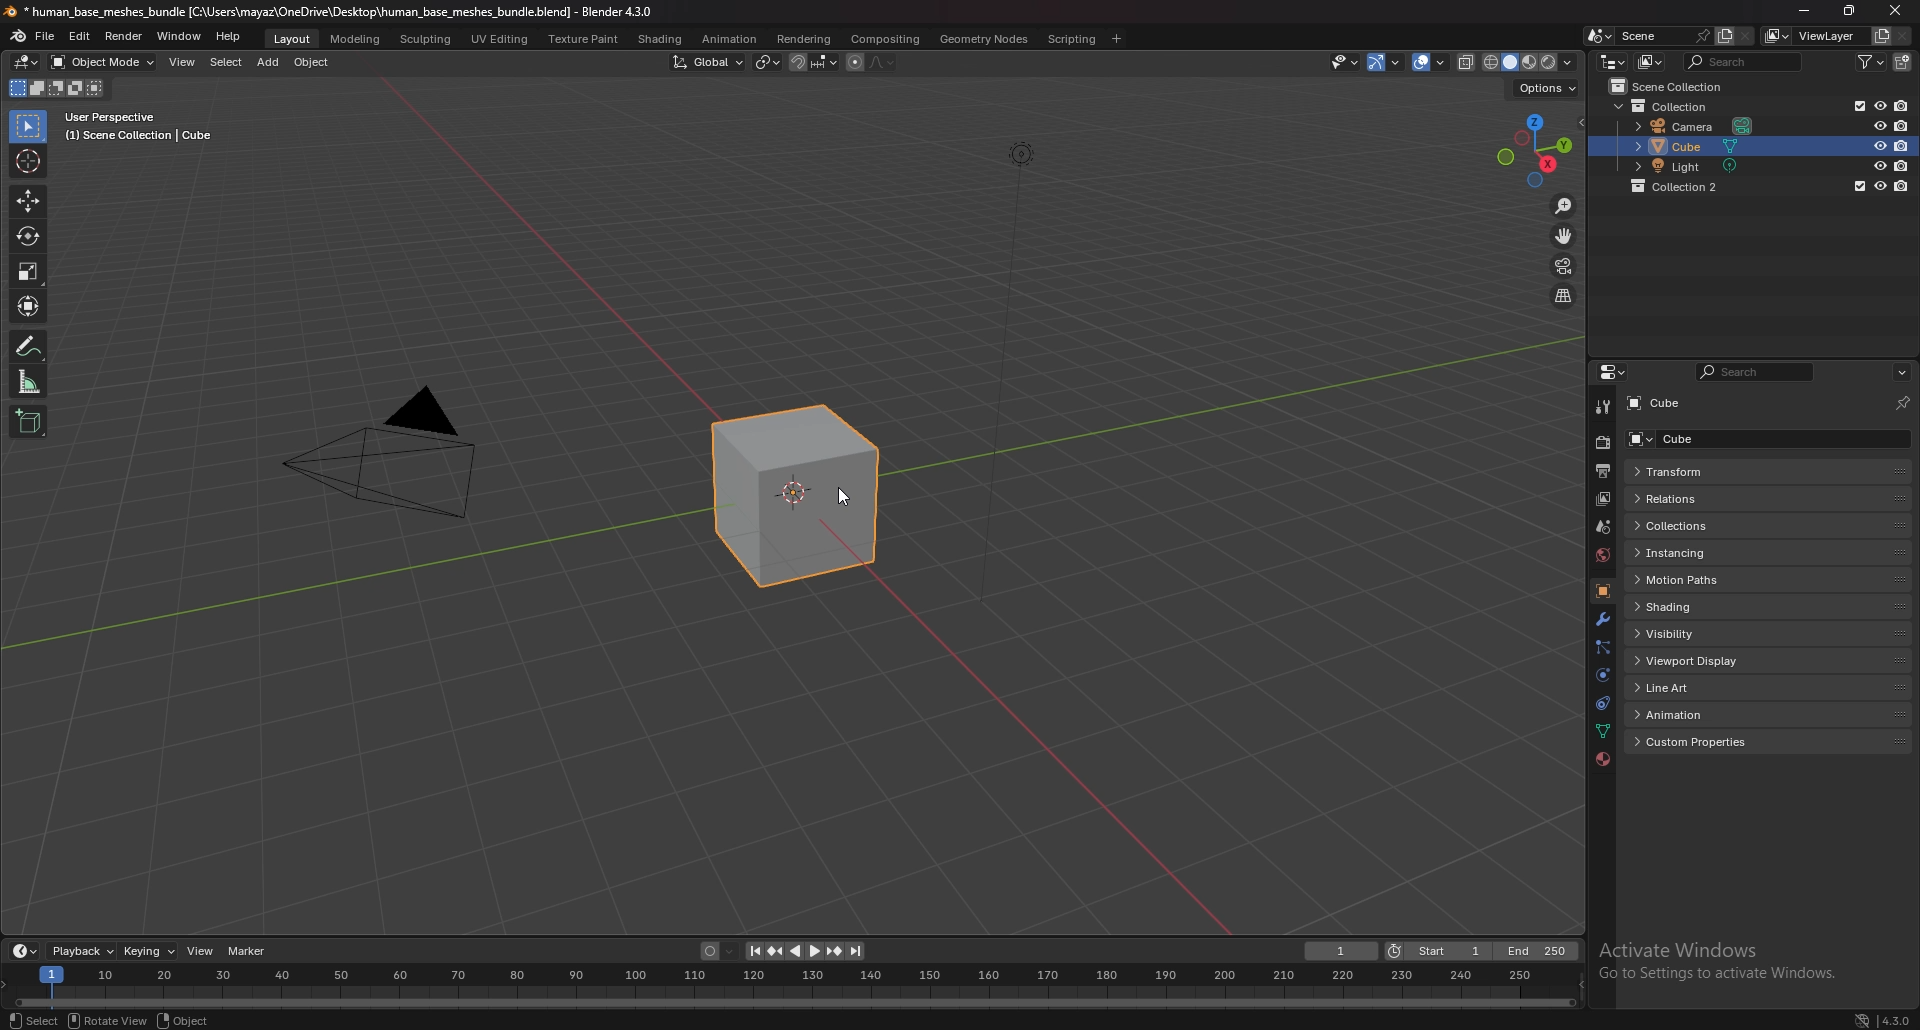  I want to click on jump to endpoint, so click(858, 952).